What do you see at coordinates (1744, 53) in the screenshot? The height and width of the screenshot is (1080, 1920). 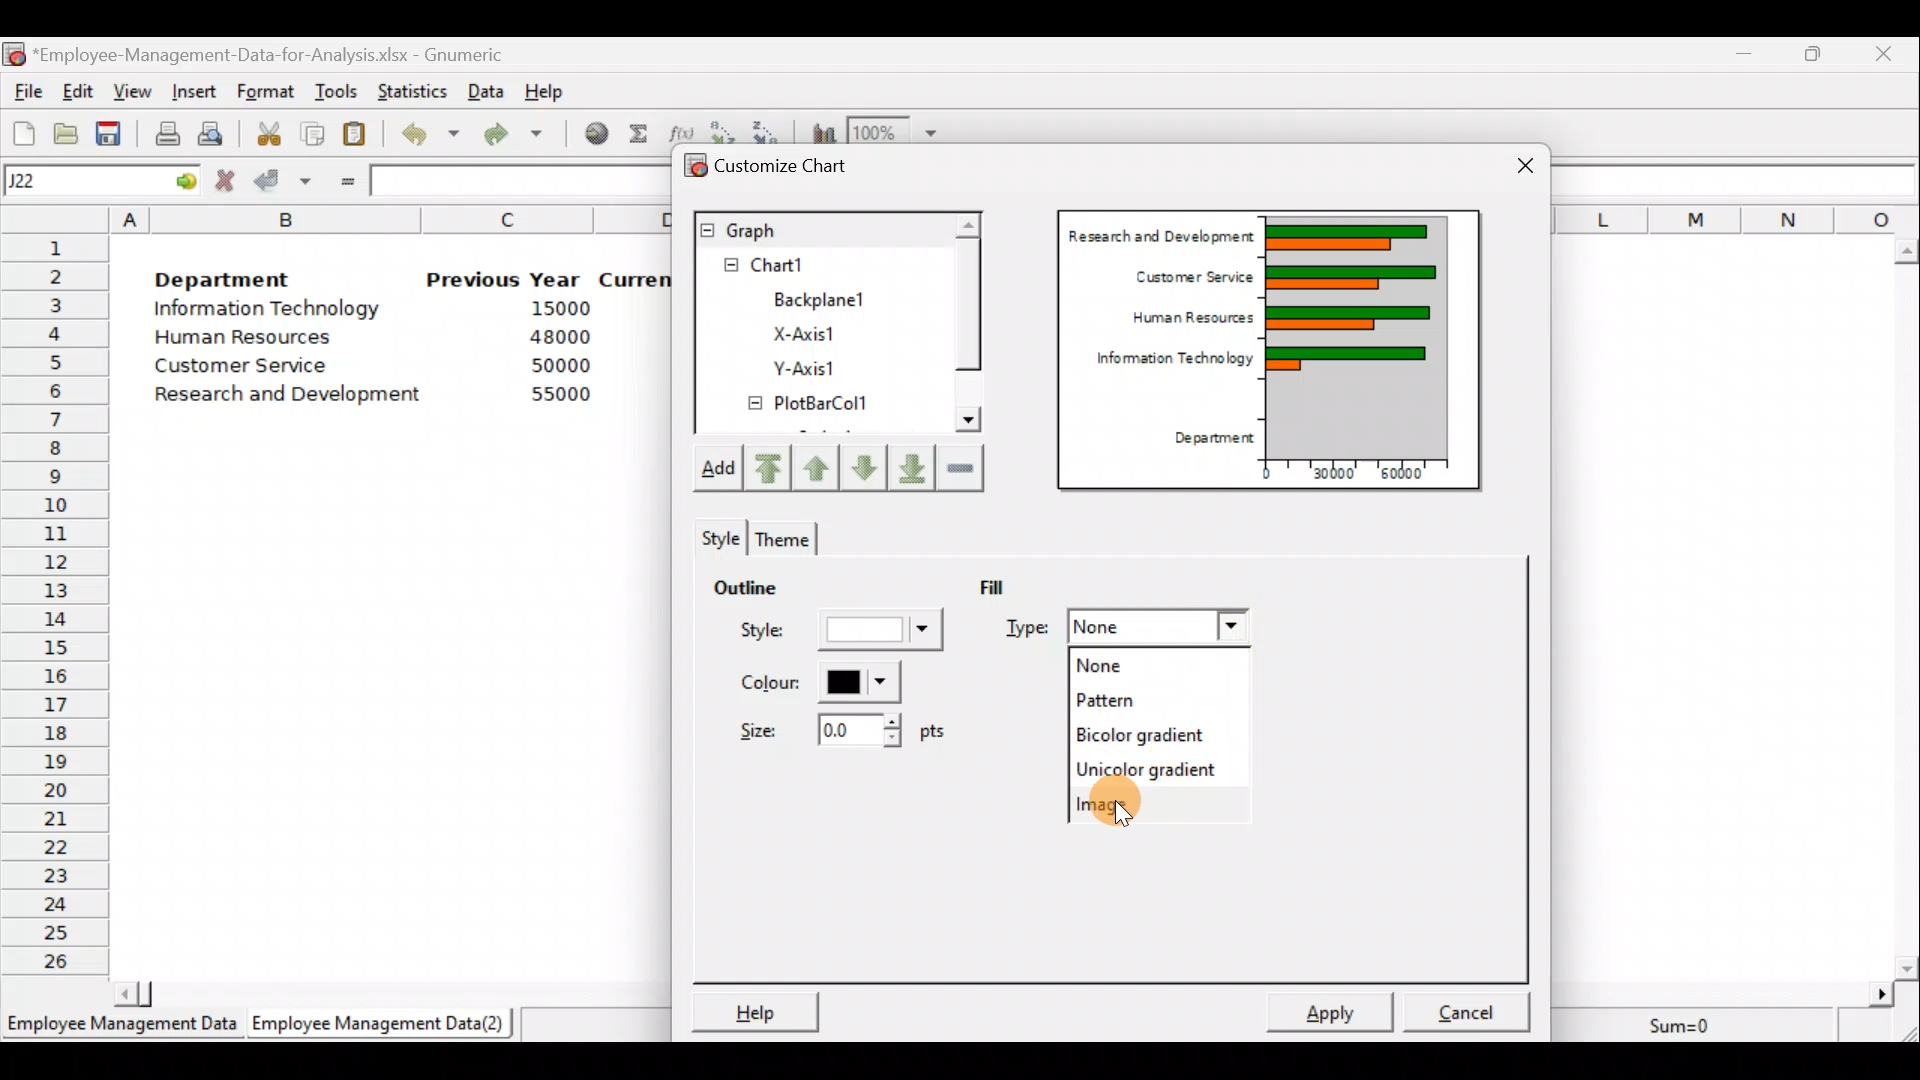 I see `Minimize` at bounding box center [1744, 53].